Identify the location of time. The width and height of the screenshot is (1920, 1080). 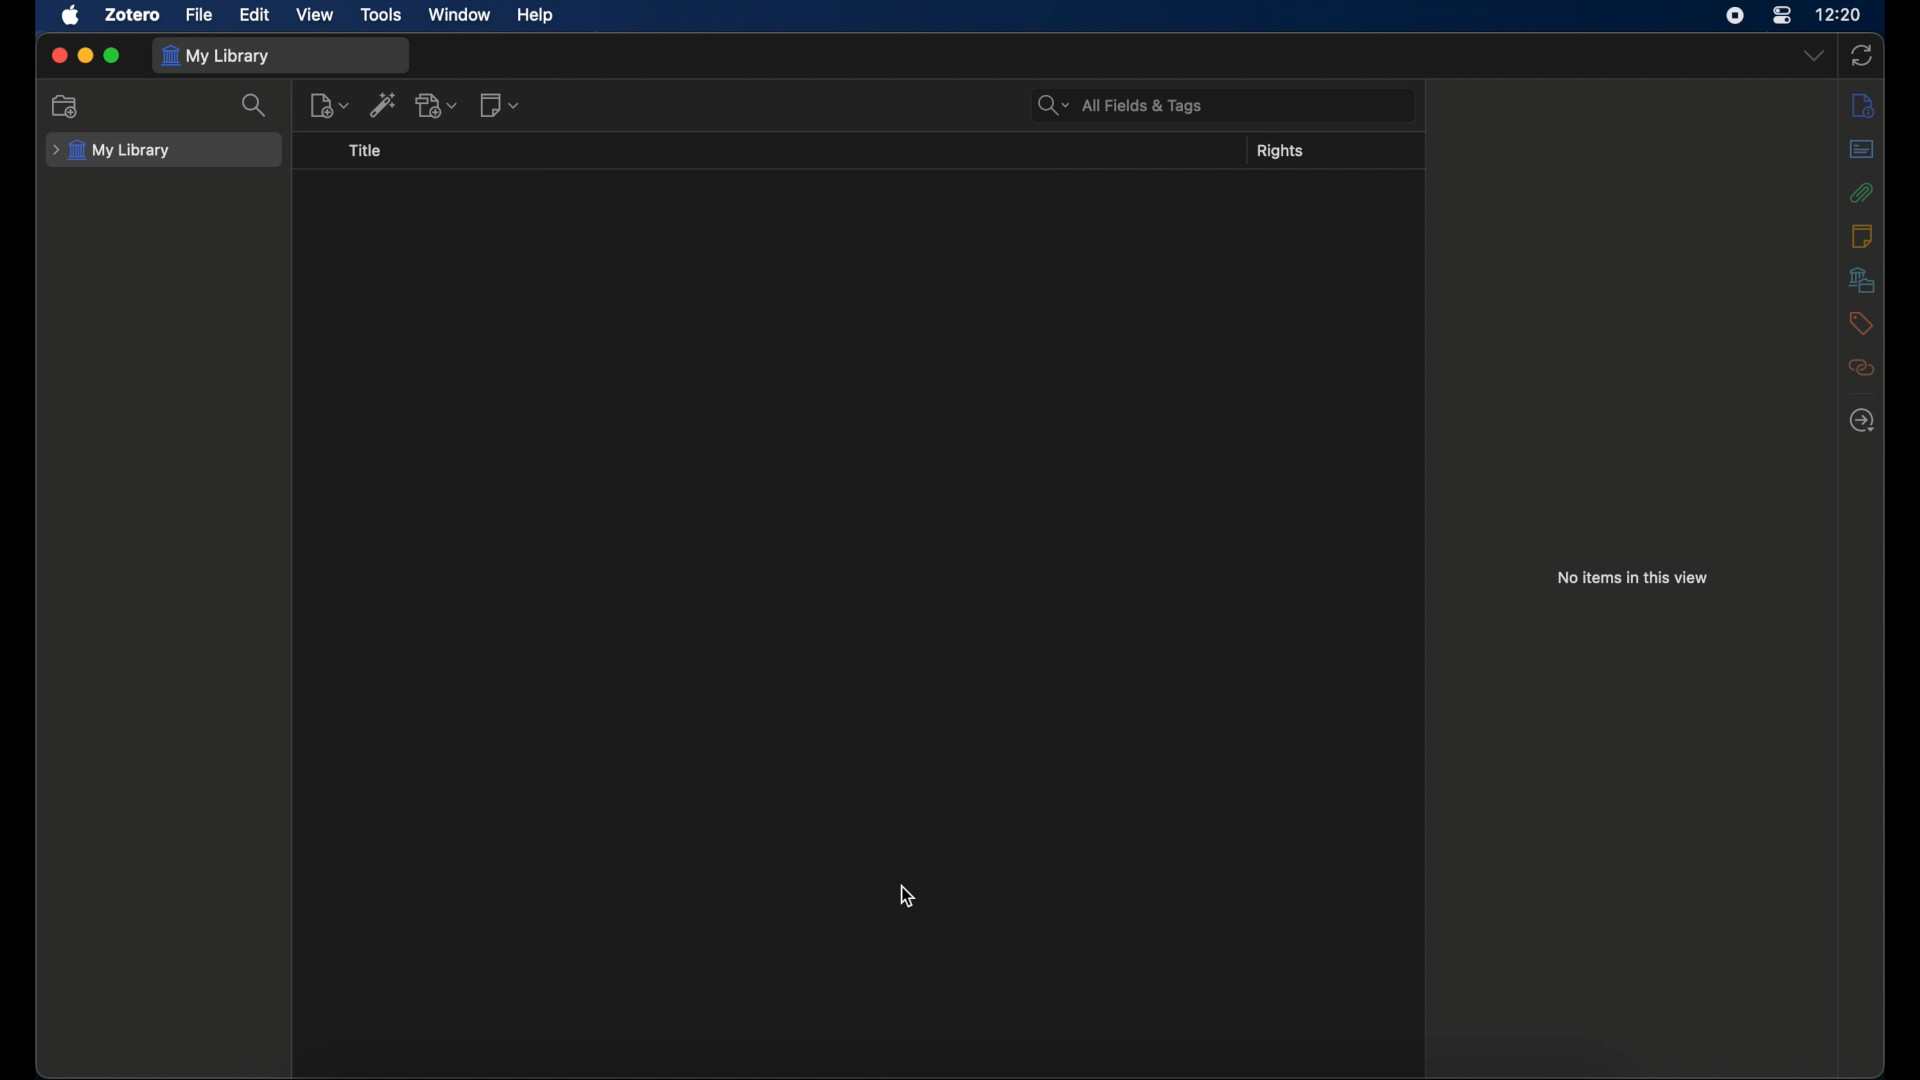
(1840, 14).